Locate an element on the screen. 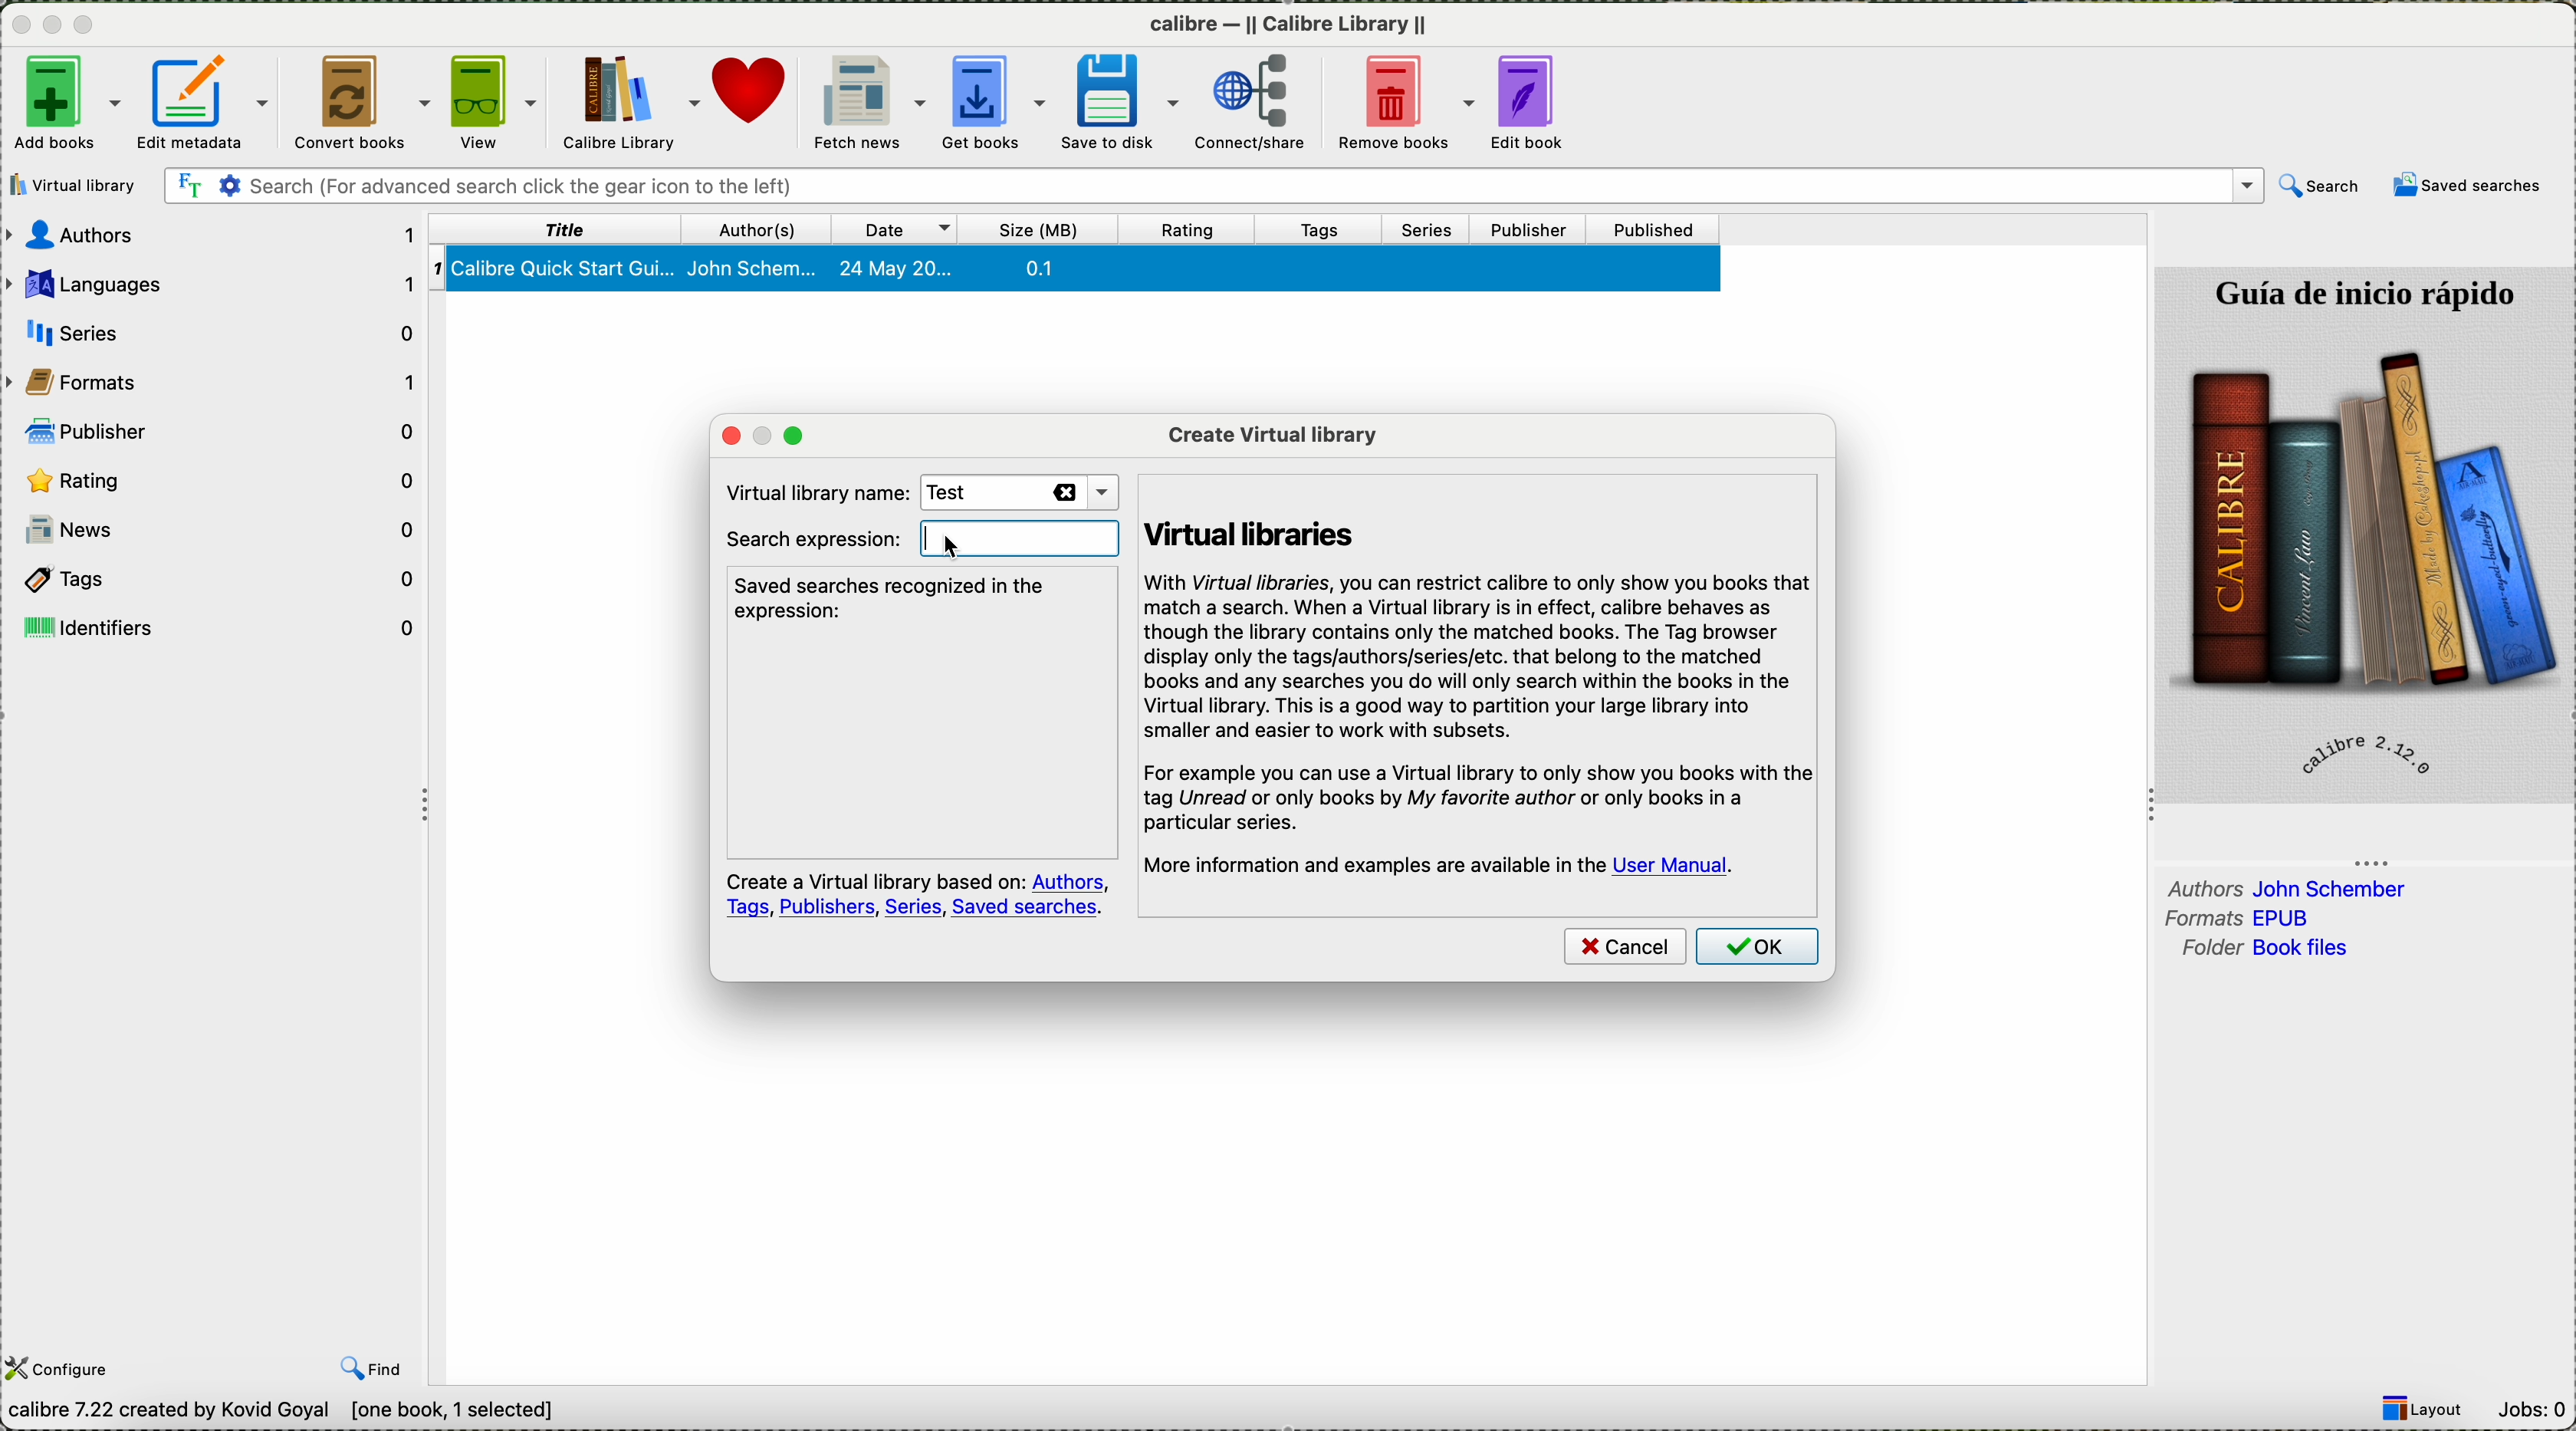 The height and width of the screenshot is (1431, 2576). virtual libraries with virtual libraries you can resist Callibre to only show you books that match a search .when a virtual library is in effect ,Callibre behave as  though the library contains only the match books. t tag browser display only tha lags that belong to the match book that you have searched in books in virtual library.this is good way to partition your bigg library into small parts and works in subset.more information and examples are available in user manual. is located at coordinates (1481, 682).